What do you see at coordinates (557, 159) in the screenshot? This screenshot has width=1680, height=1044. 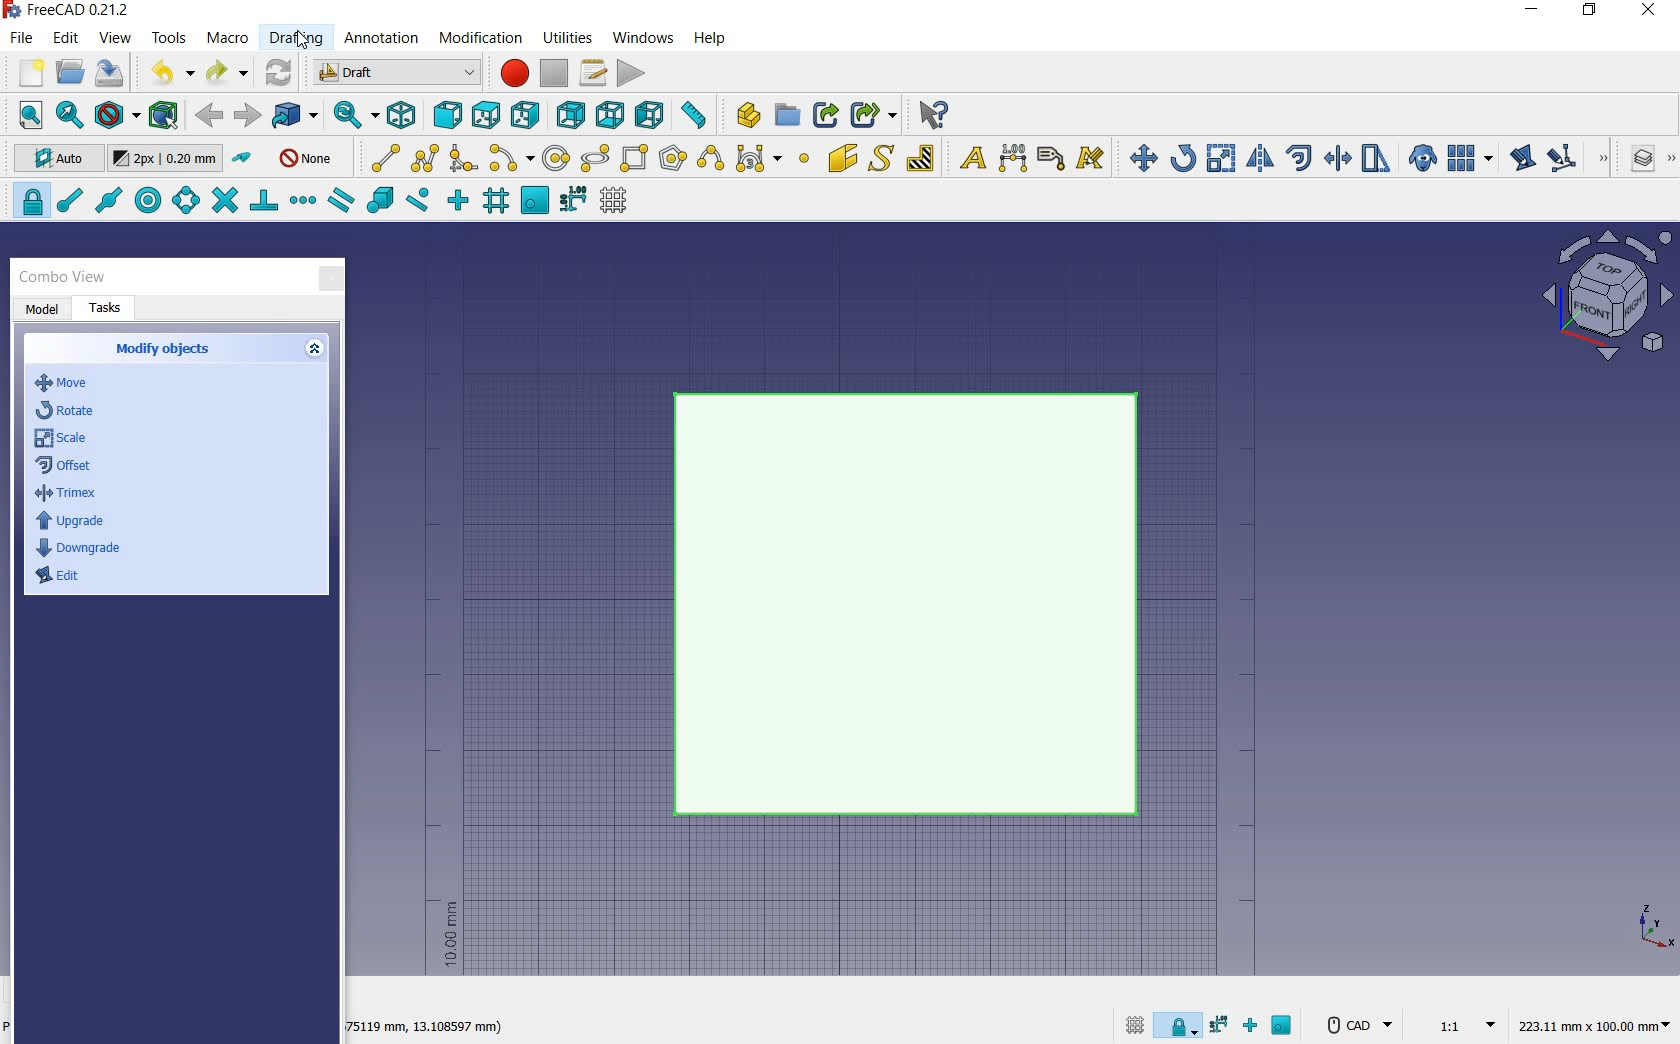 I see `circle` at bounding box center [557, 159].